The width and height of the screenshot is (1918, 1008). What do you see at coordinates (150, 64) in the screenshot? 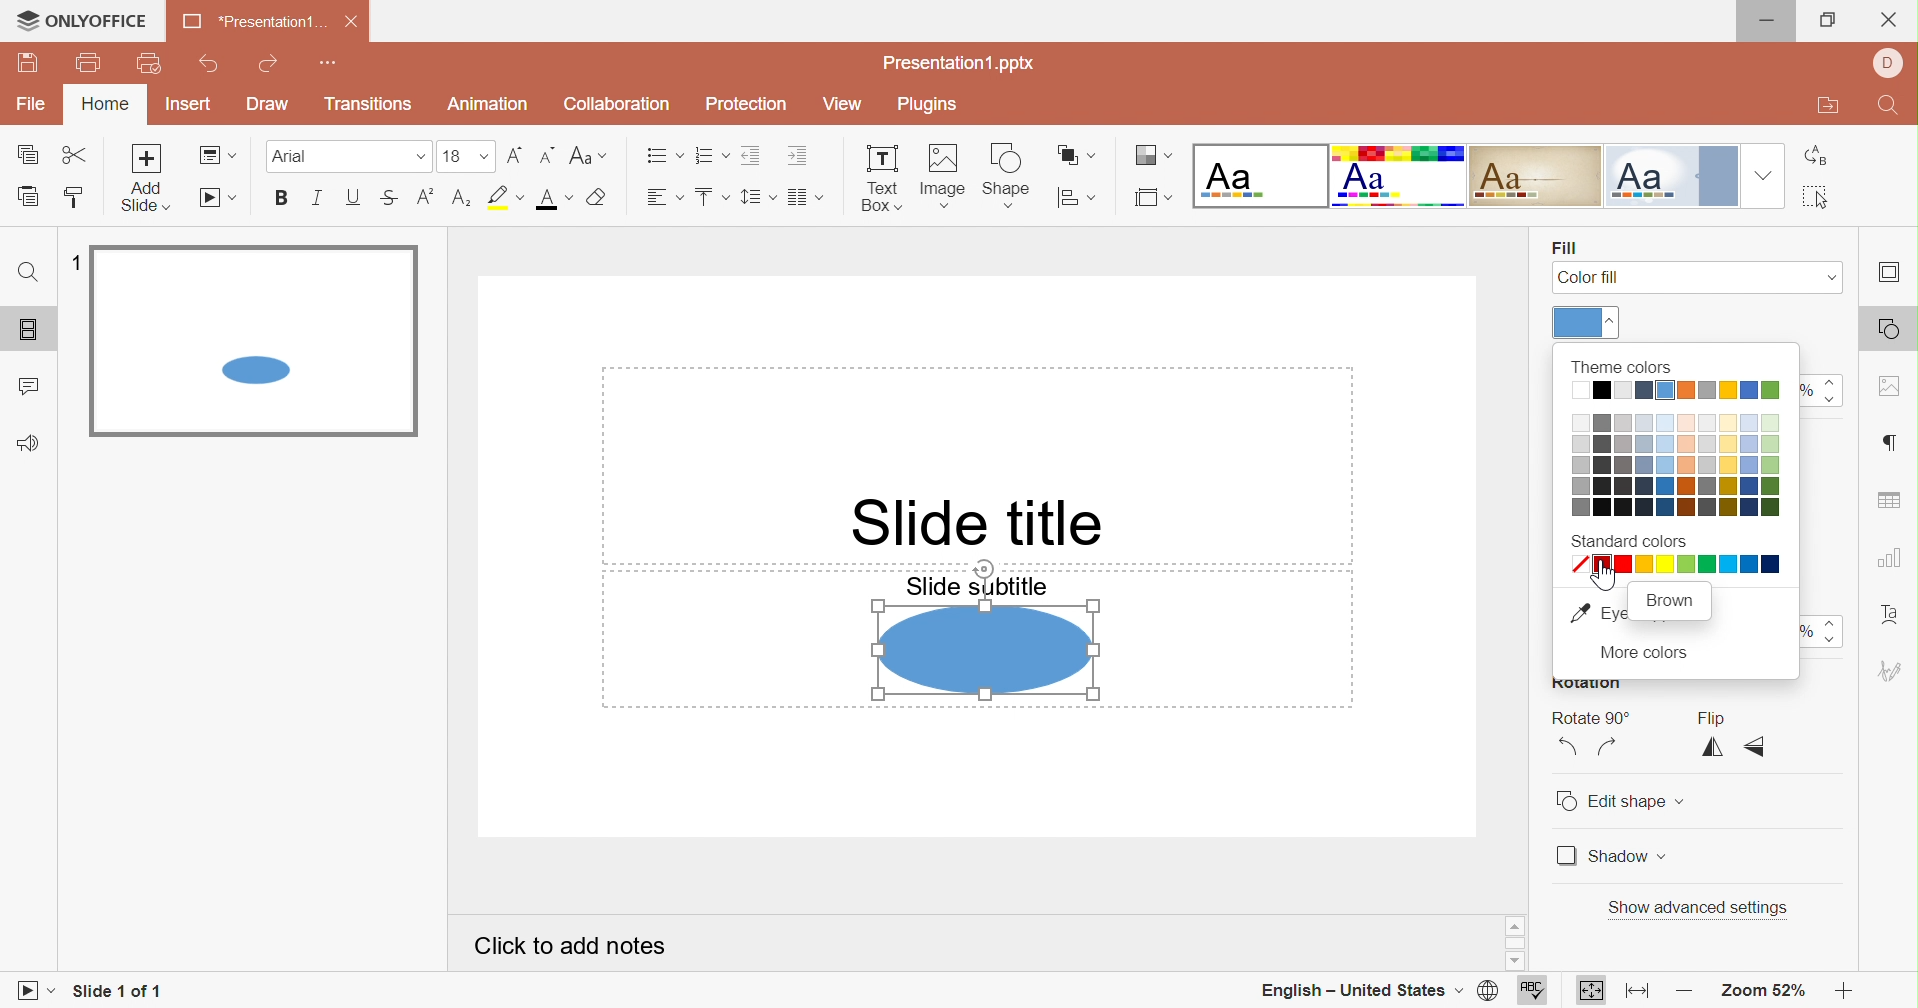
I see `Quick print` at bounding box center [150, 64].